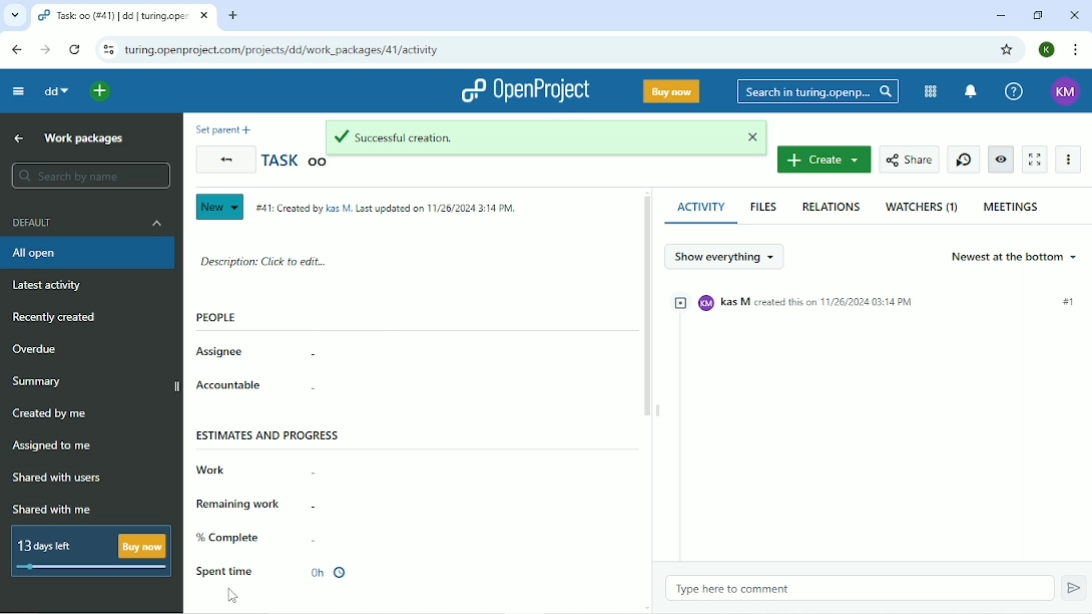 The image size is (1092, 614). I want to click on Back, so click(17, 49).